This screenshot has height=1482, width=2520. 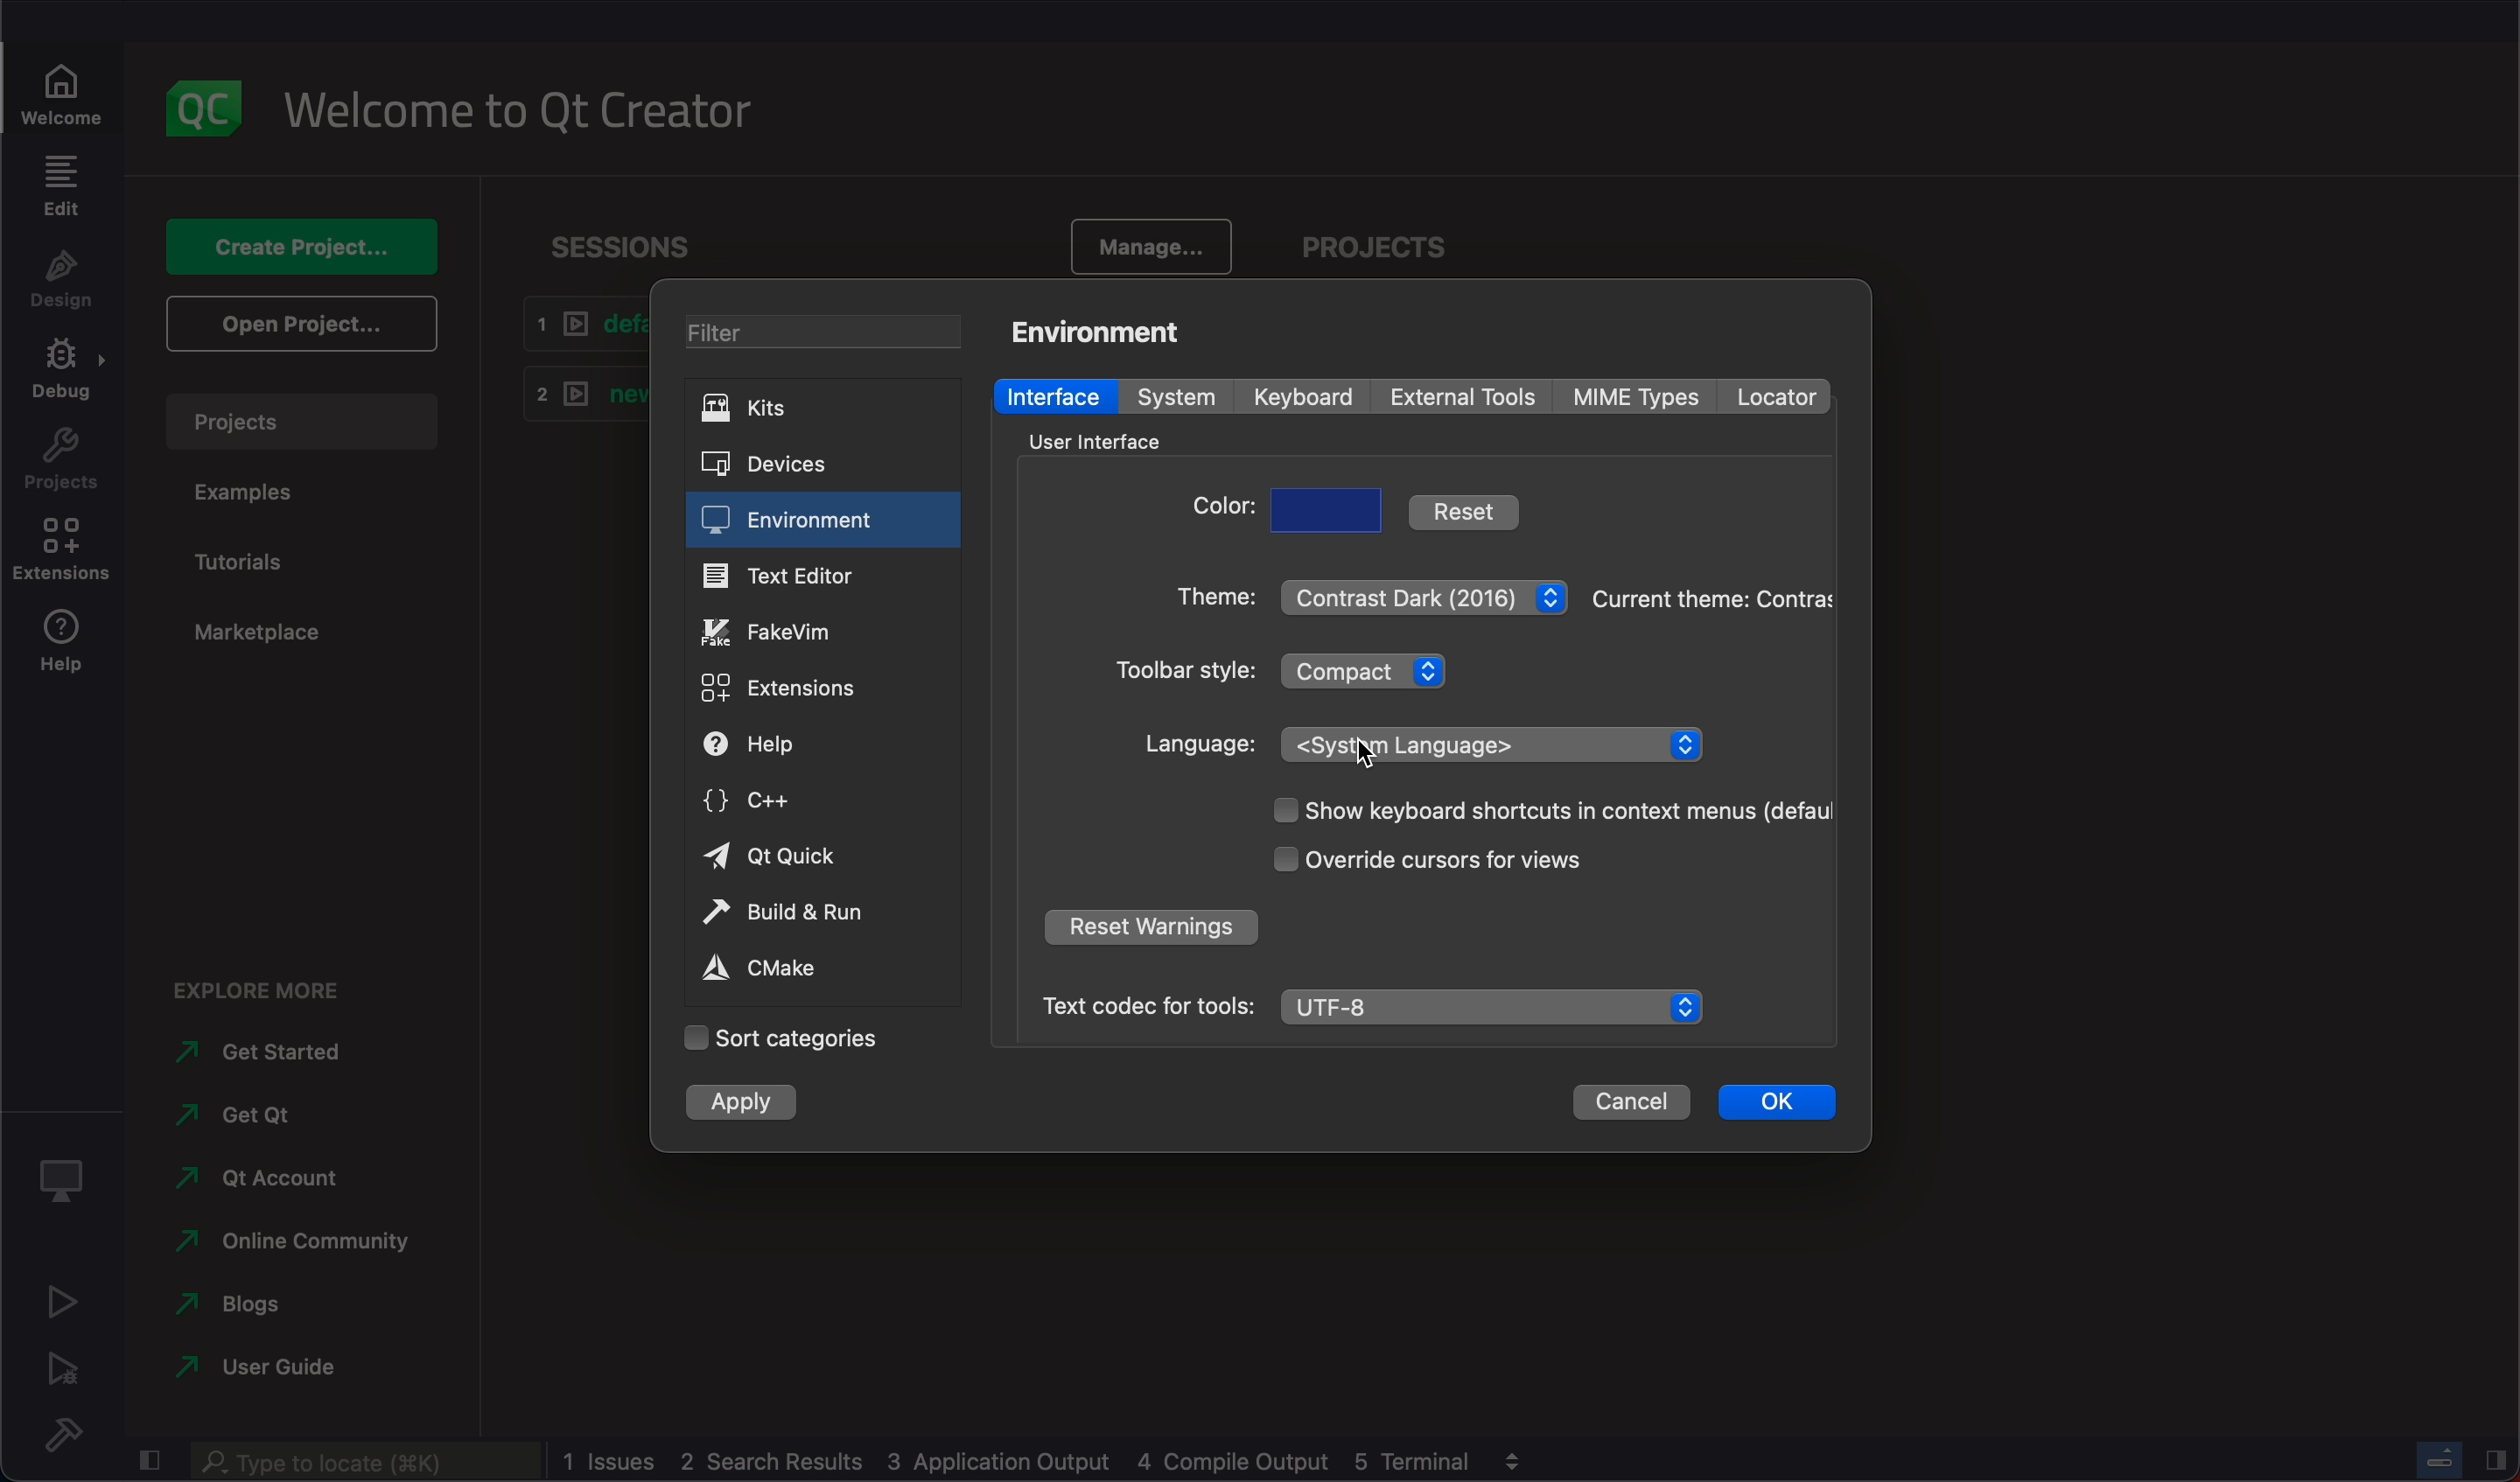 What do you see at coordinates (272, 986) in the screenshot?
I see `explore more ` at bounding box center [272, 986].